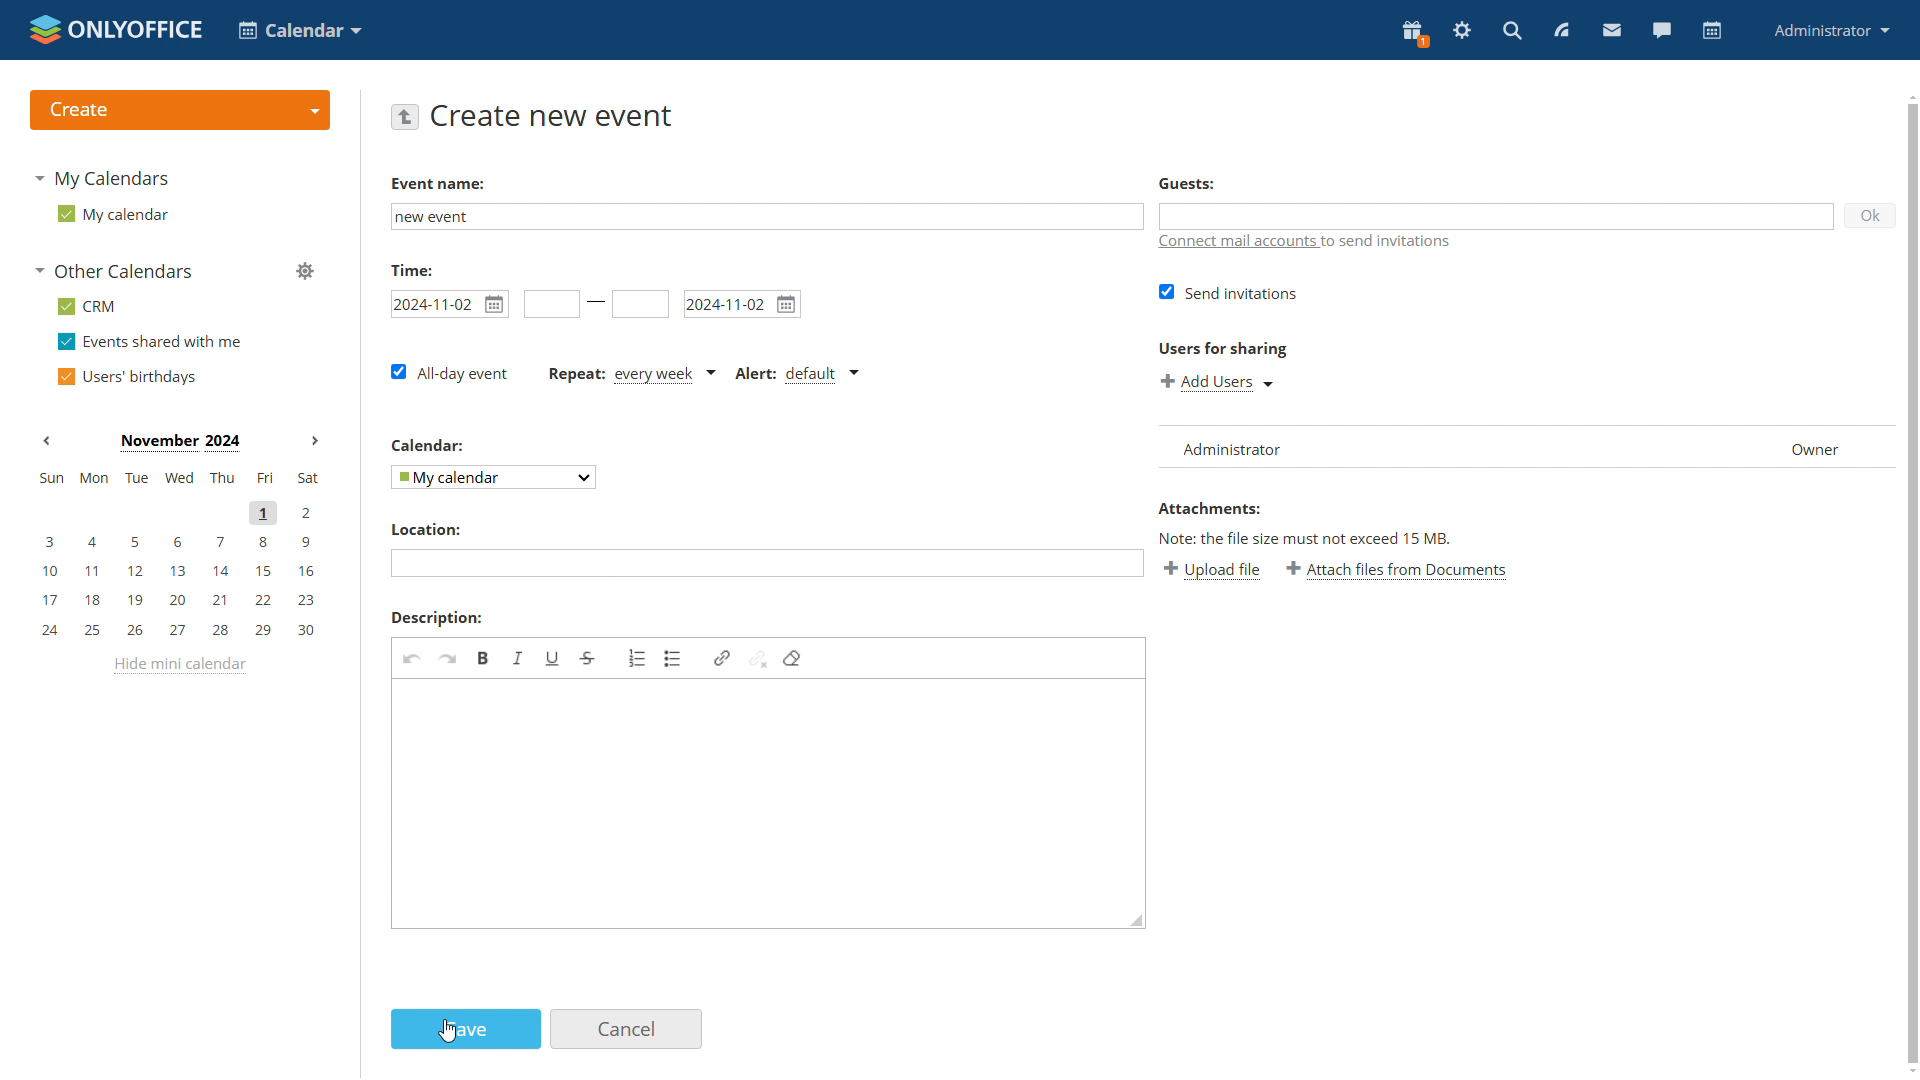  I want to click on scrollbar, so click(1914, 584).